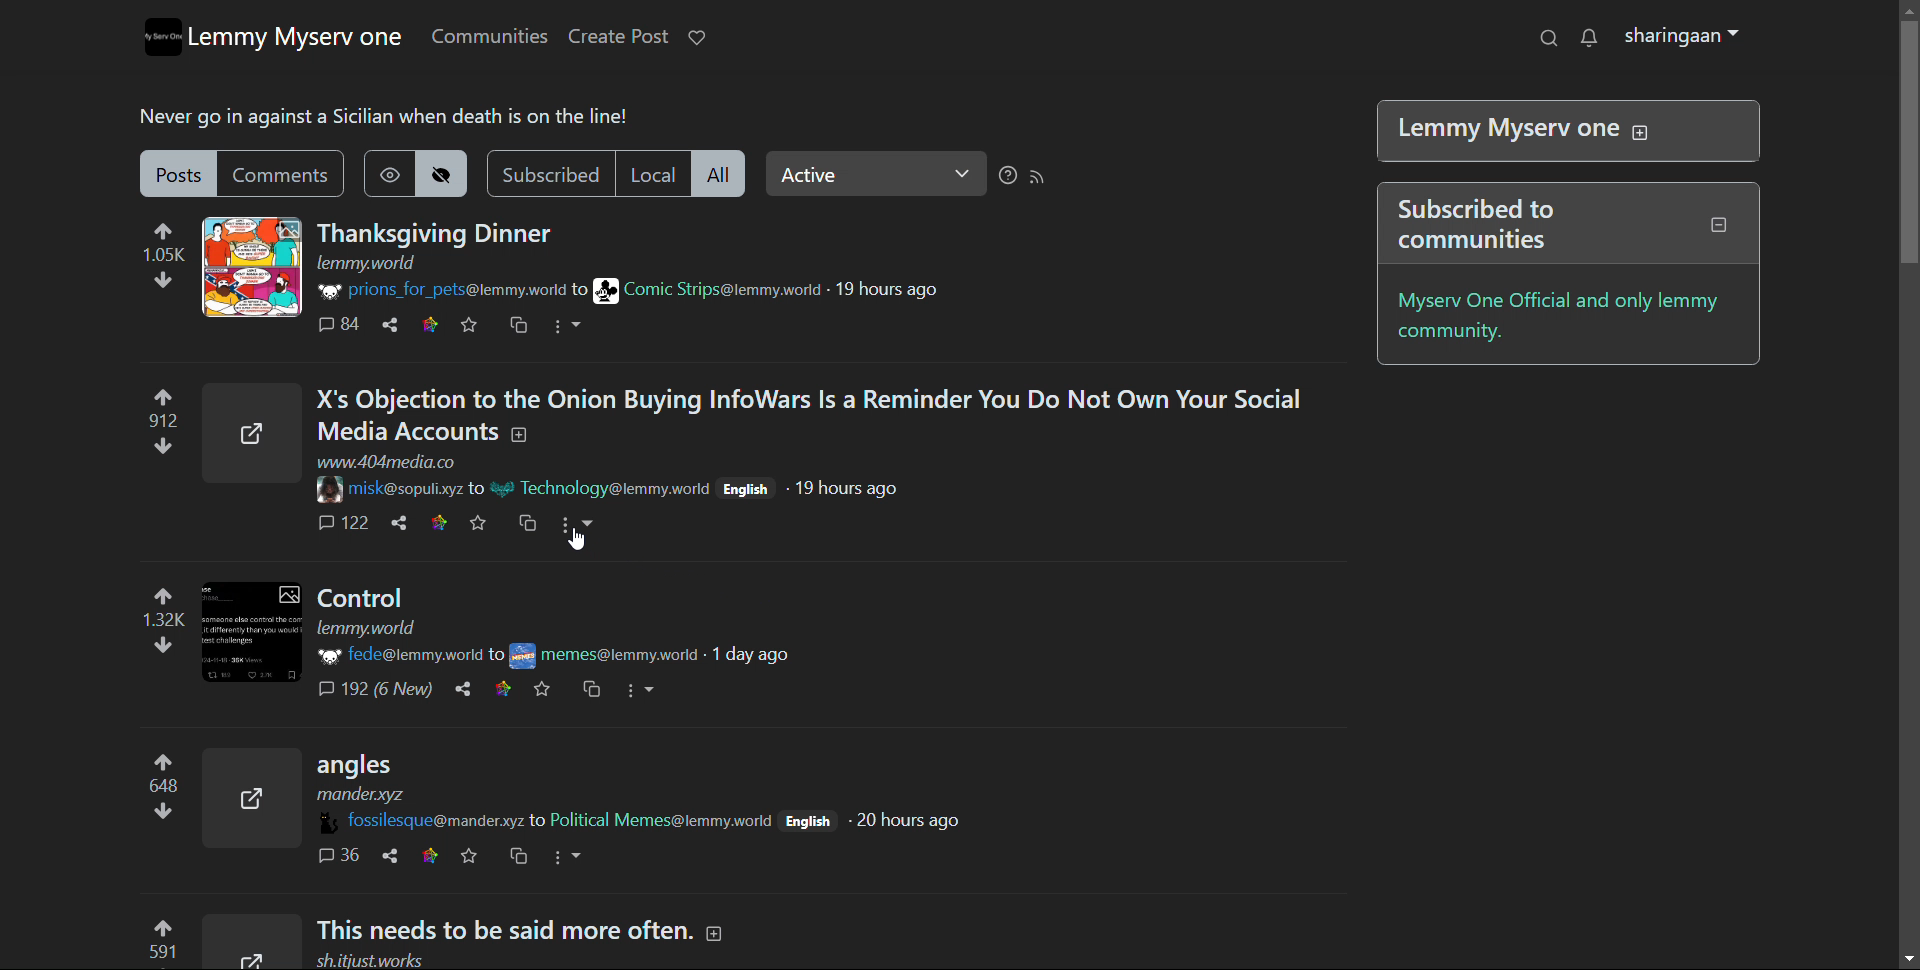 Image resolution: width=1920 pixels, height=970 pixels. Describe the element at coordinates (1038, 177) in the screenshot. I see `rss` at that location.